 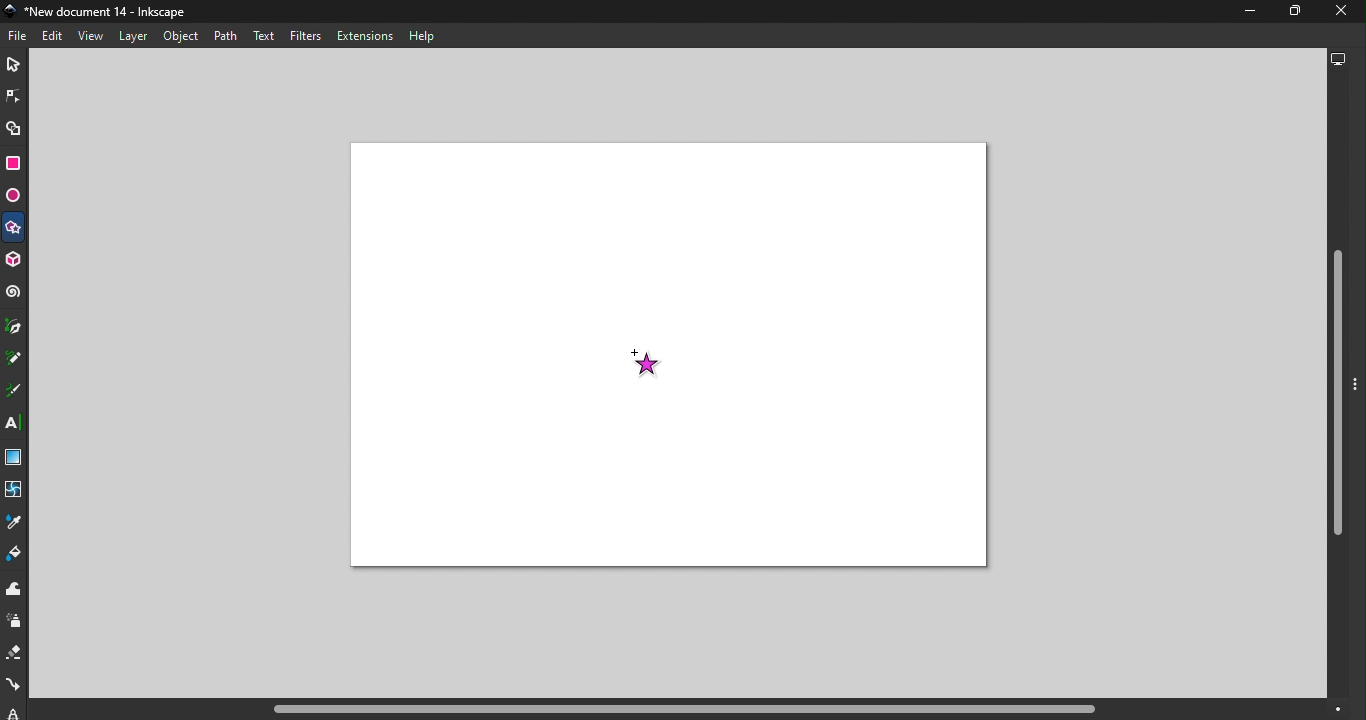 I want to click on 3D box tool, so click(x=15, y=262).